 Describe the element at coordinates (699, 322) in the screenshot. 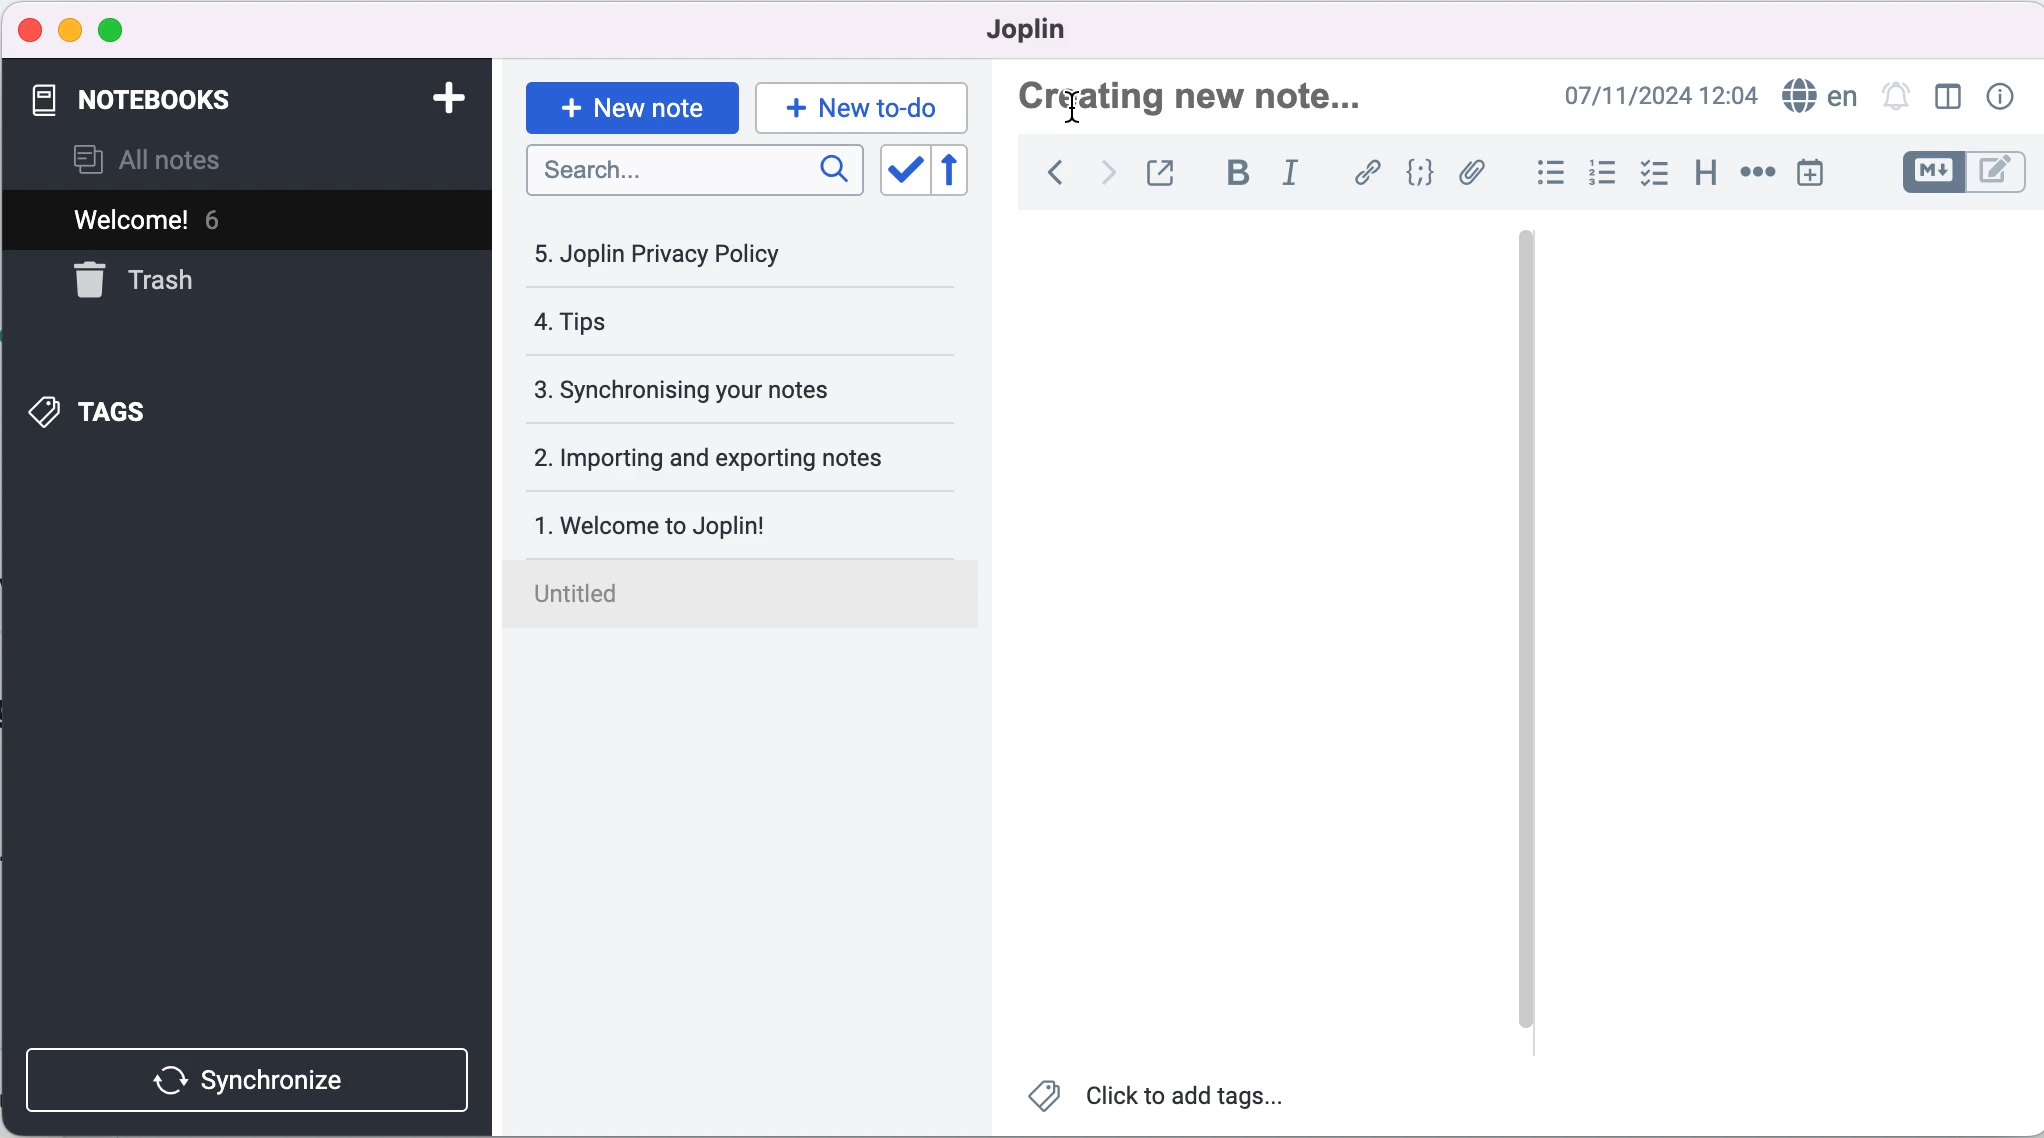

I see `tips` at that location.